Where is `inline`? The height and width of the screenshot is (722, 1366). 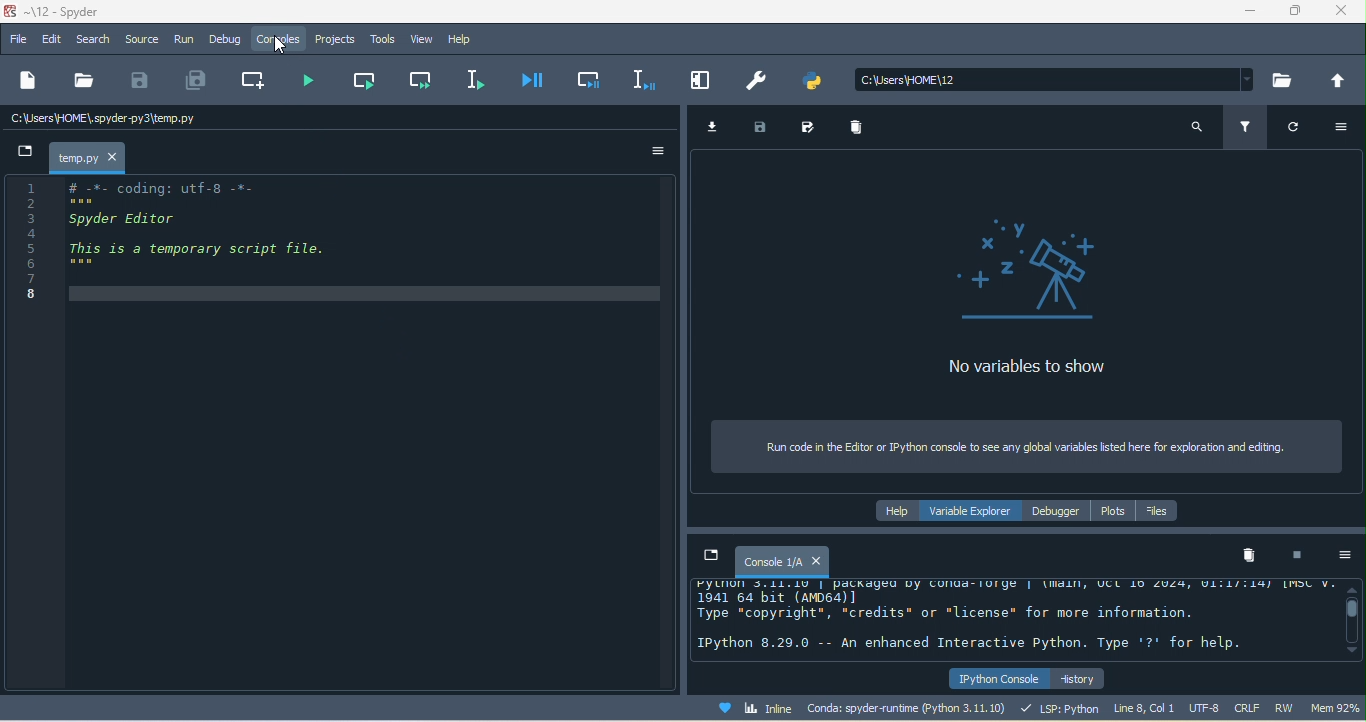
inline is located at coordinates (760, 707).